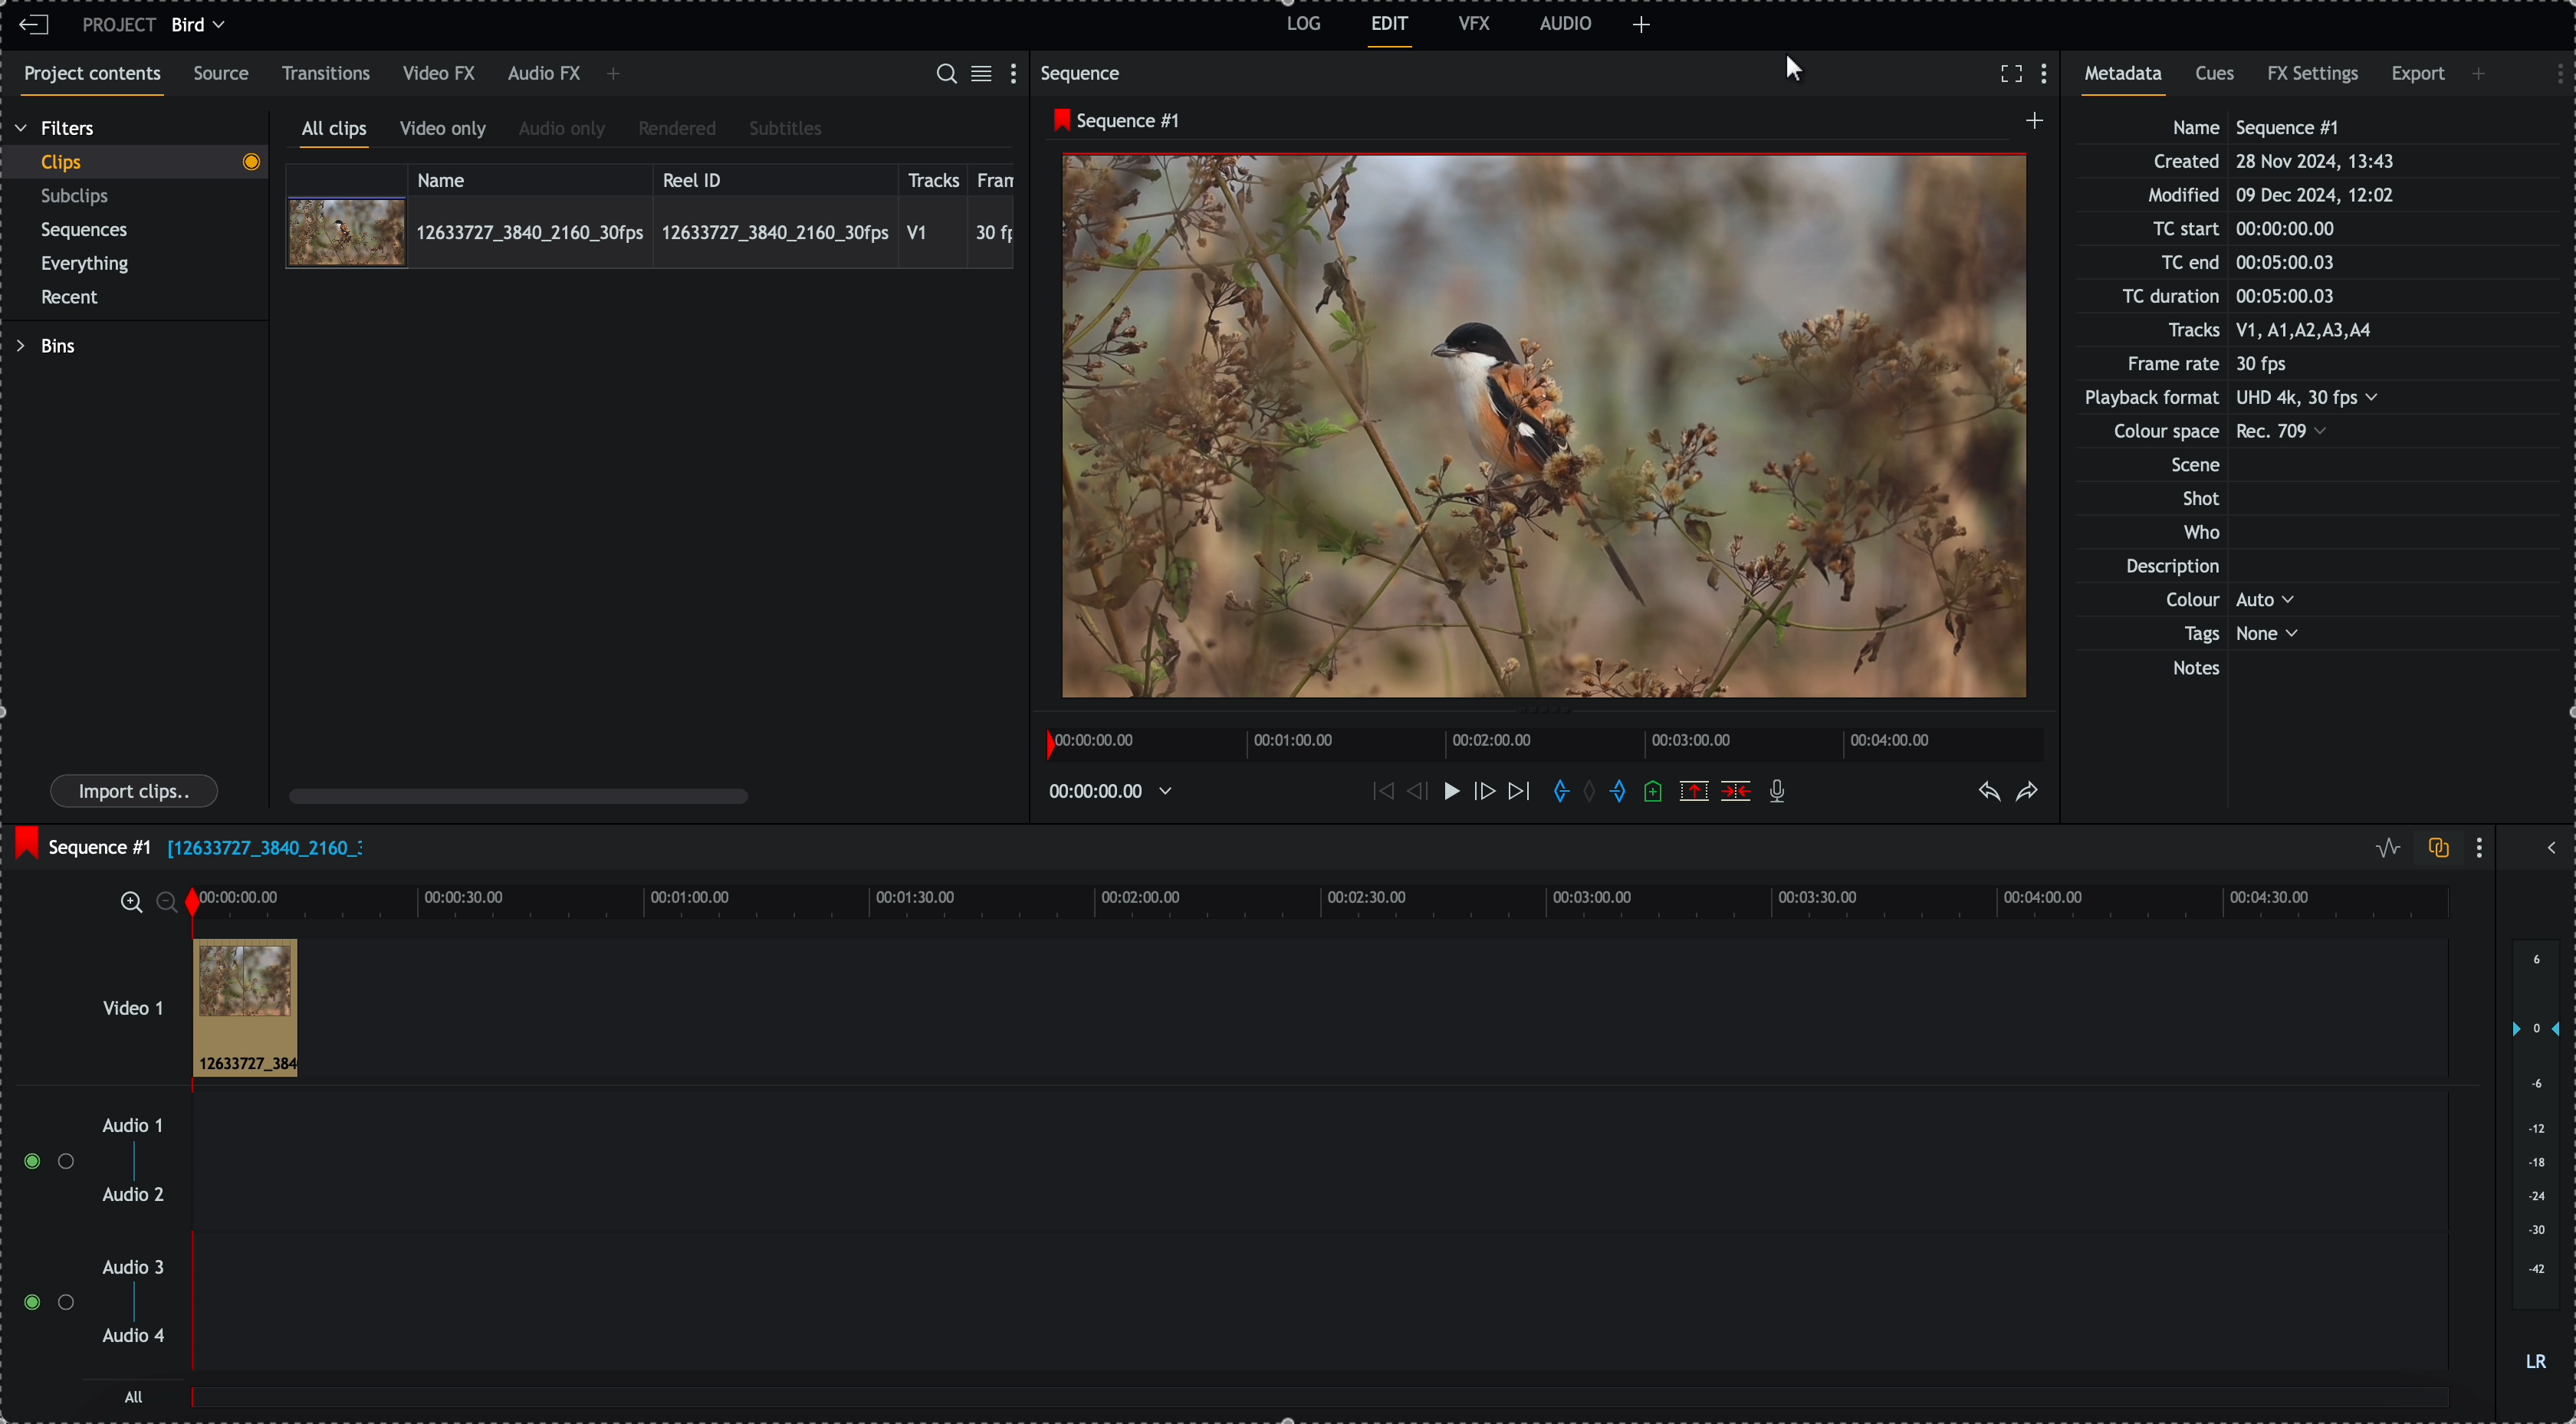 The width and height of the screenshot is (2576, 1424). I want to click on add panel, so click(613, 76).